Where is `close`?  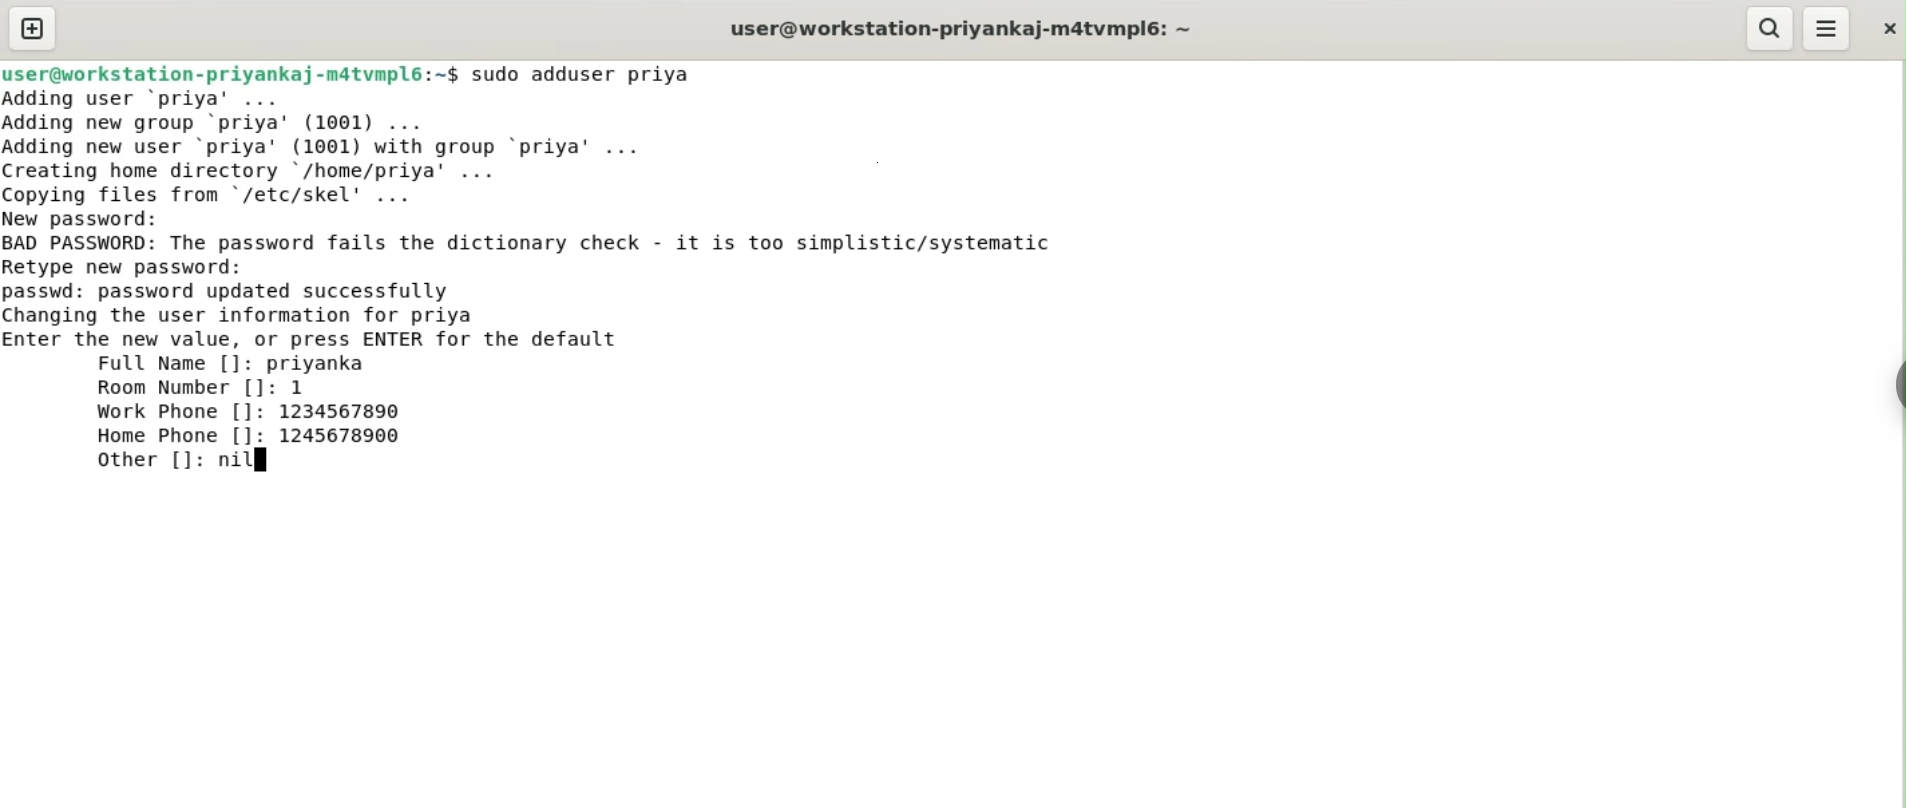 close is located at coordinates (1887, 23).